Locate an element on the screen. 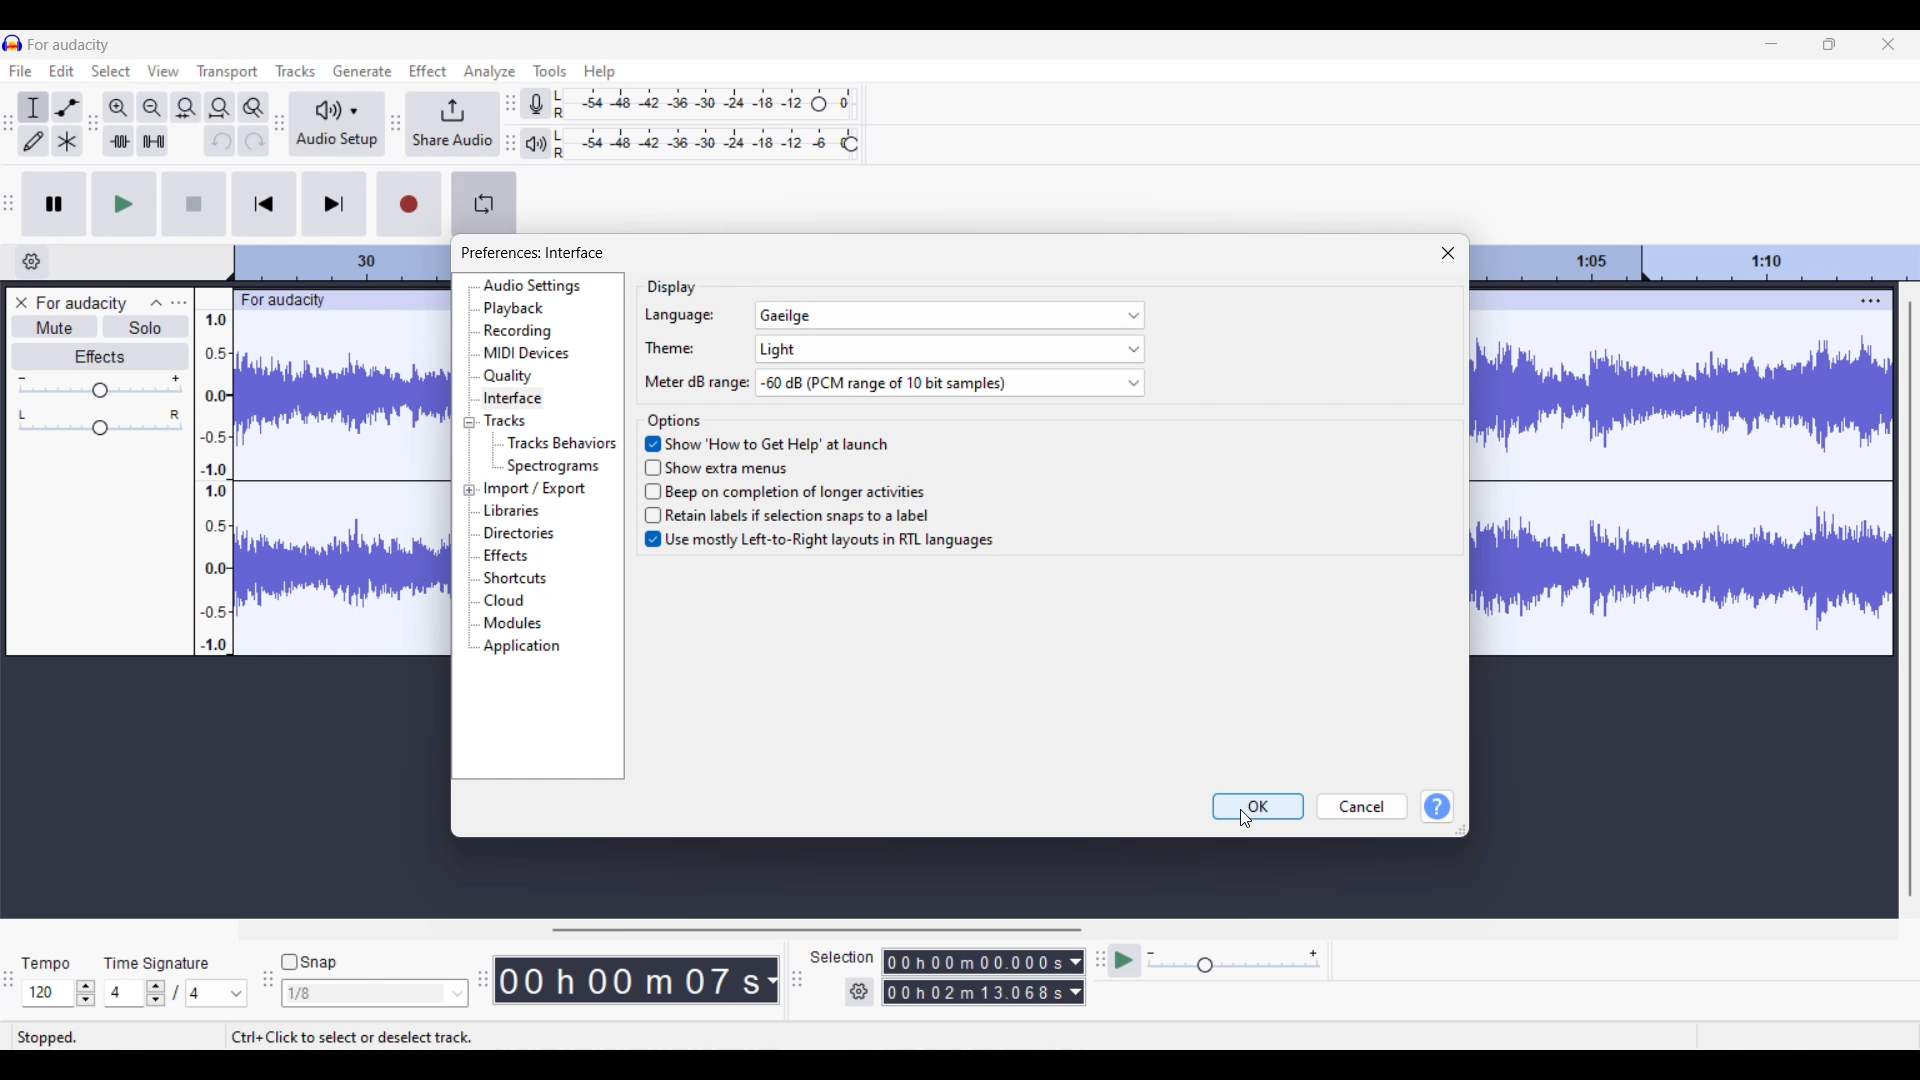 This screenshot has width=1920, height=1080. File menu is located at coordinates (21, 70).